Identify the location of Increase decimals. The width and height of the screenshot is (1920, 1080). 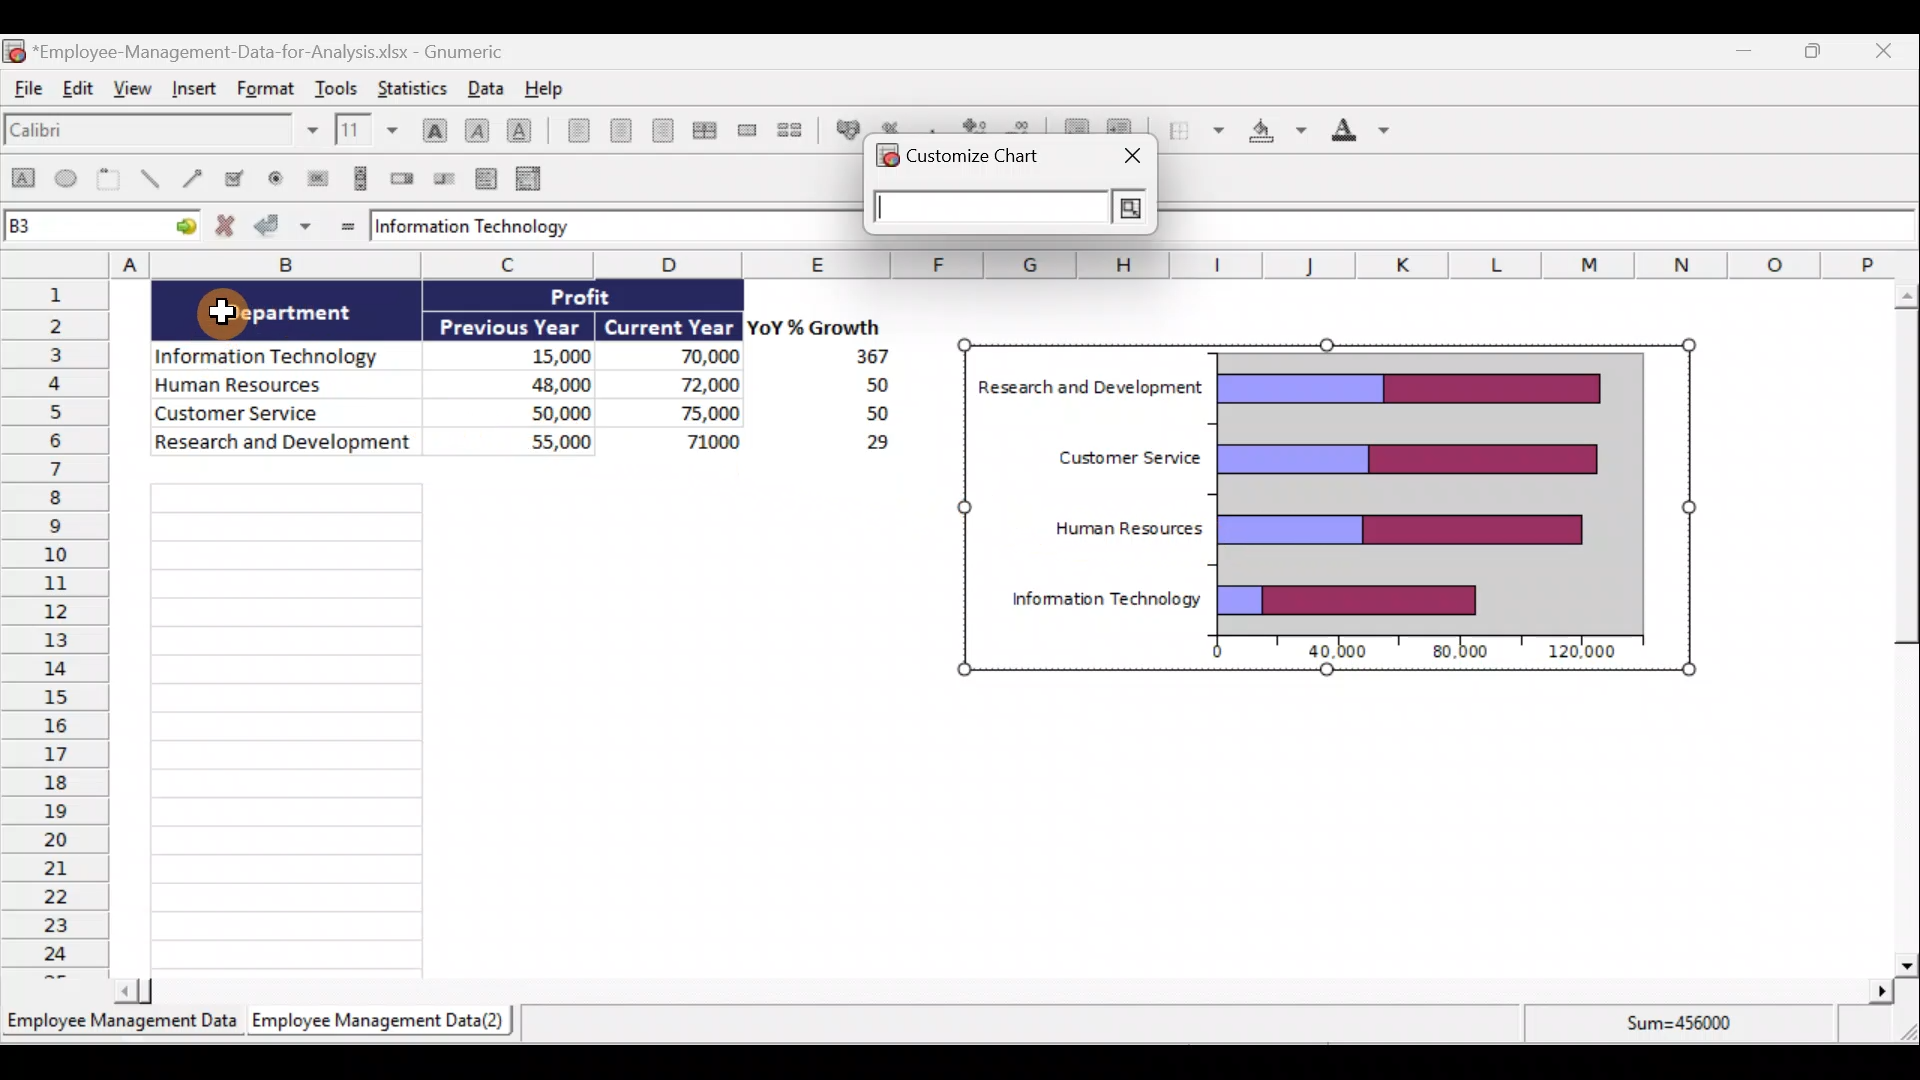
(976, 127).